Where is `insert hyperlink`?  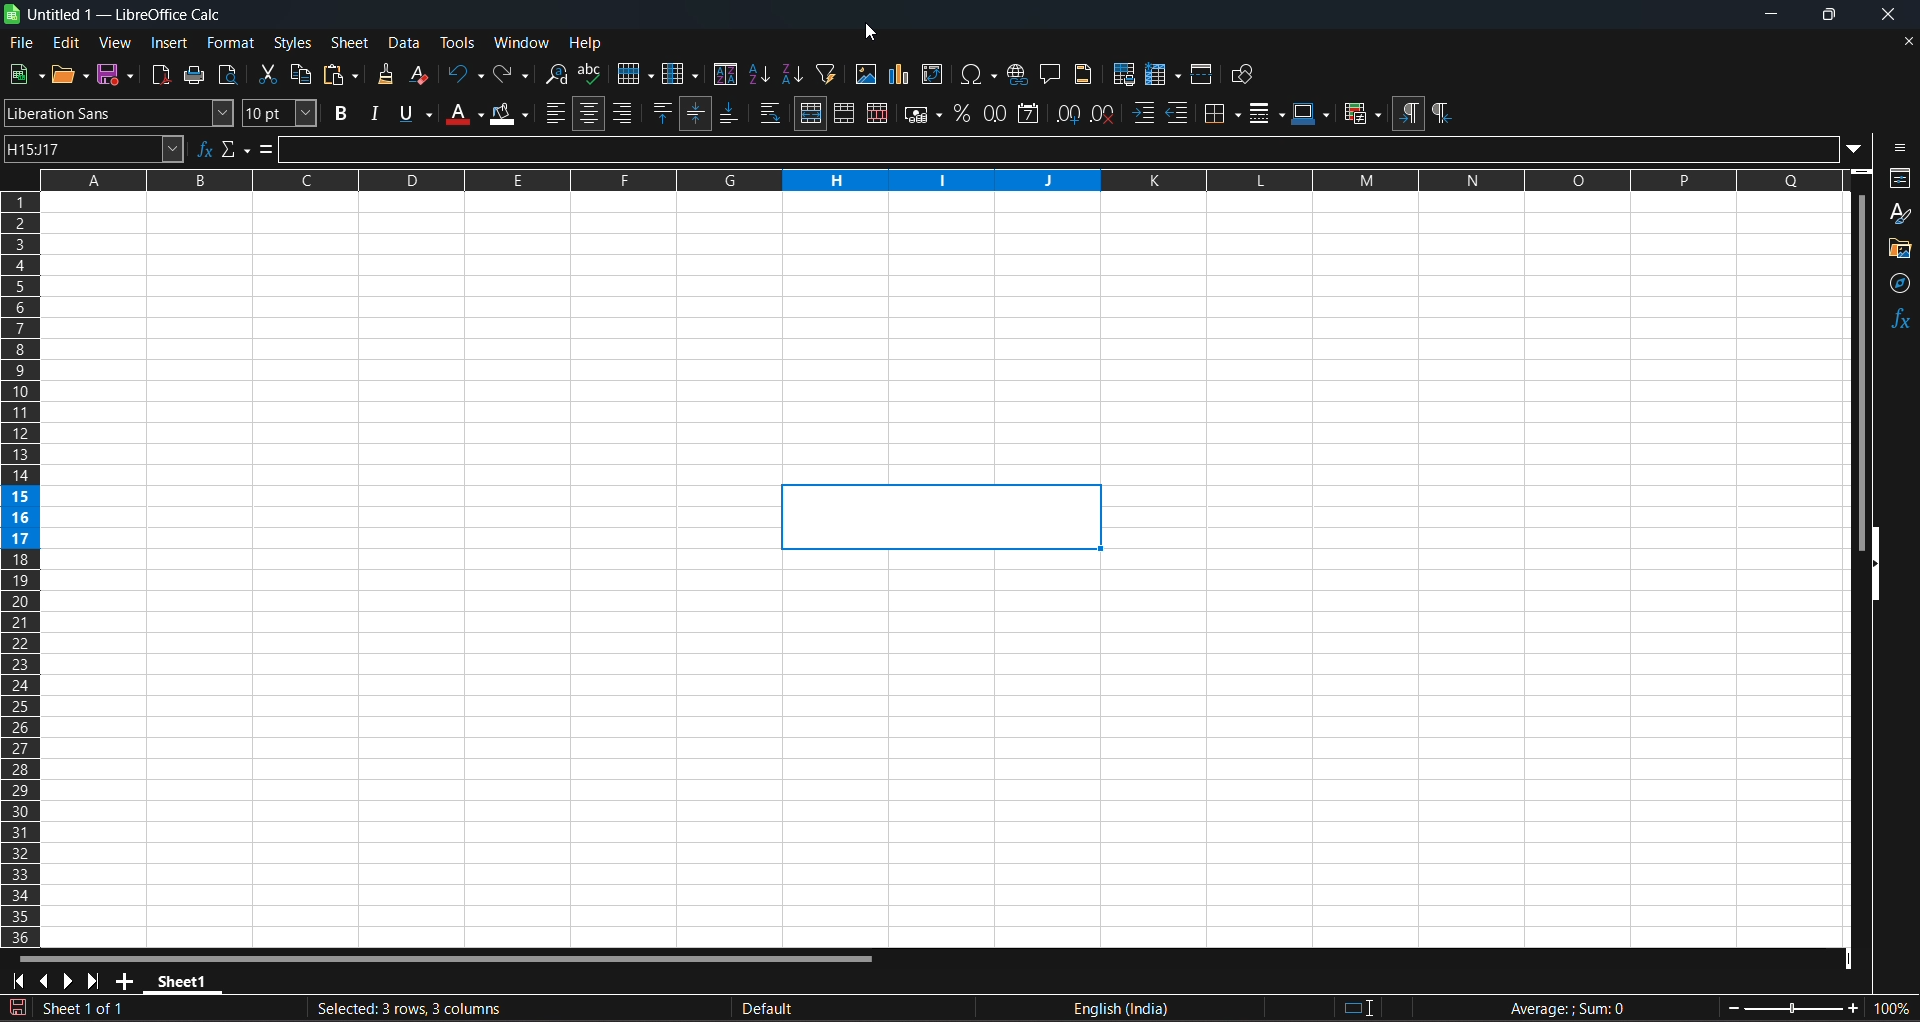 insert hyperlink is located at coordinates (1018, 73).